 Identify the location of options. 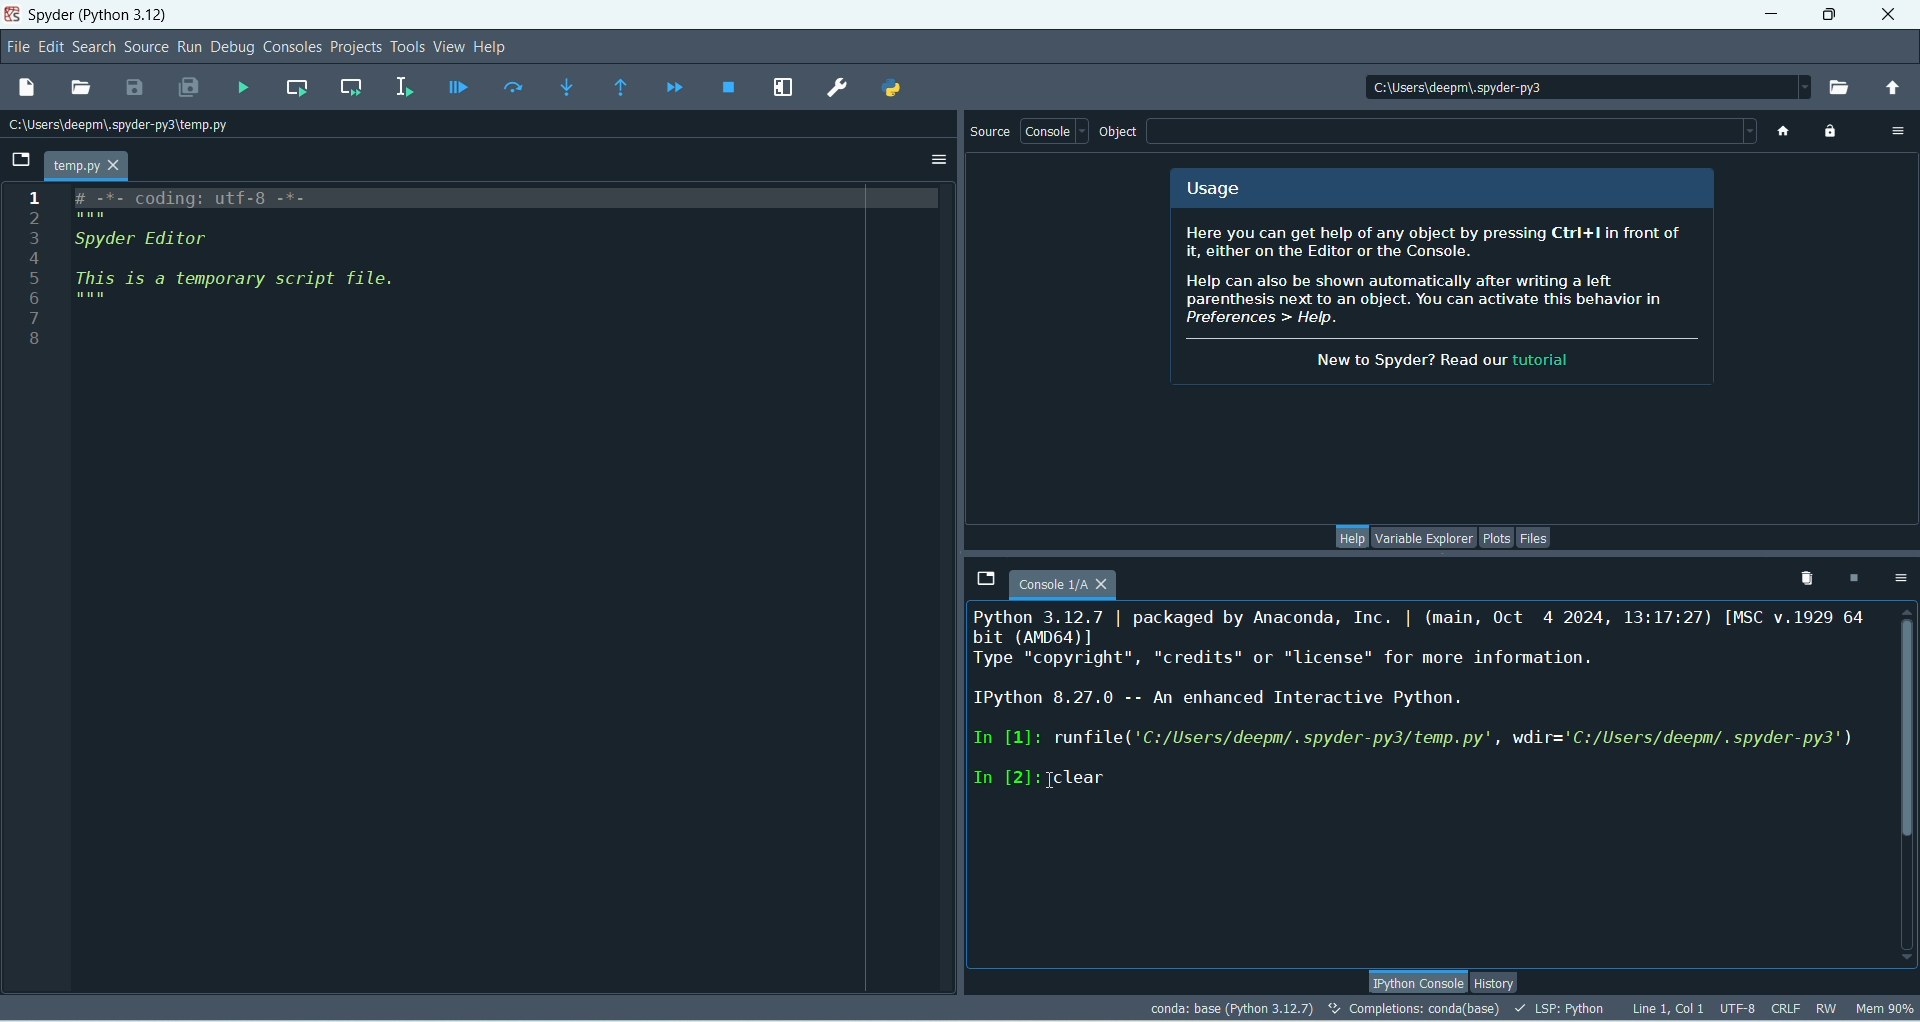
(939, 160).